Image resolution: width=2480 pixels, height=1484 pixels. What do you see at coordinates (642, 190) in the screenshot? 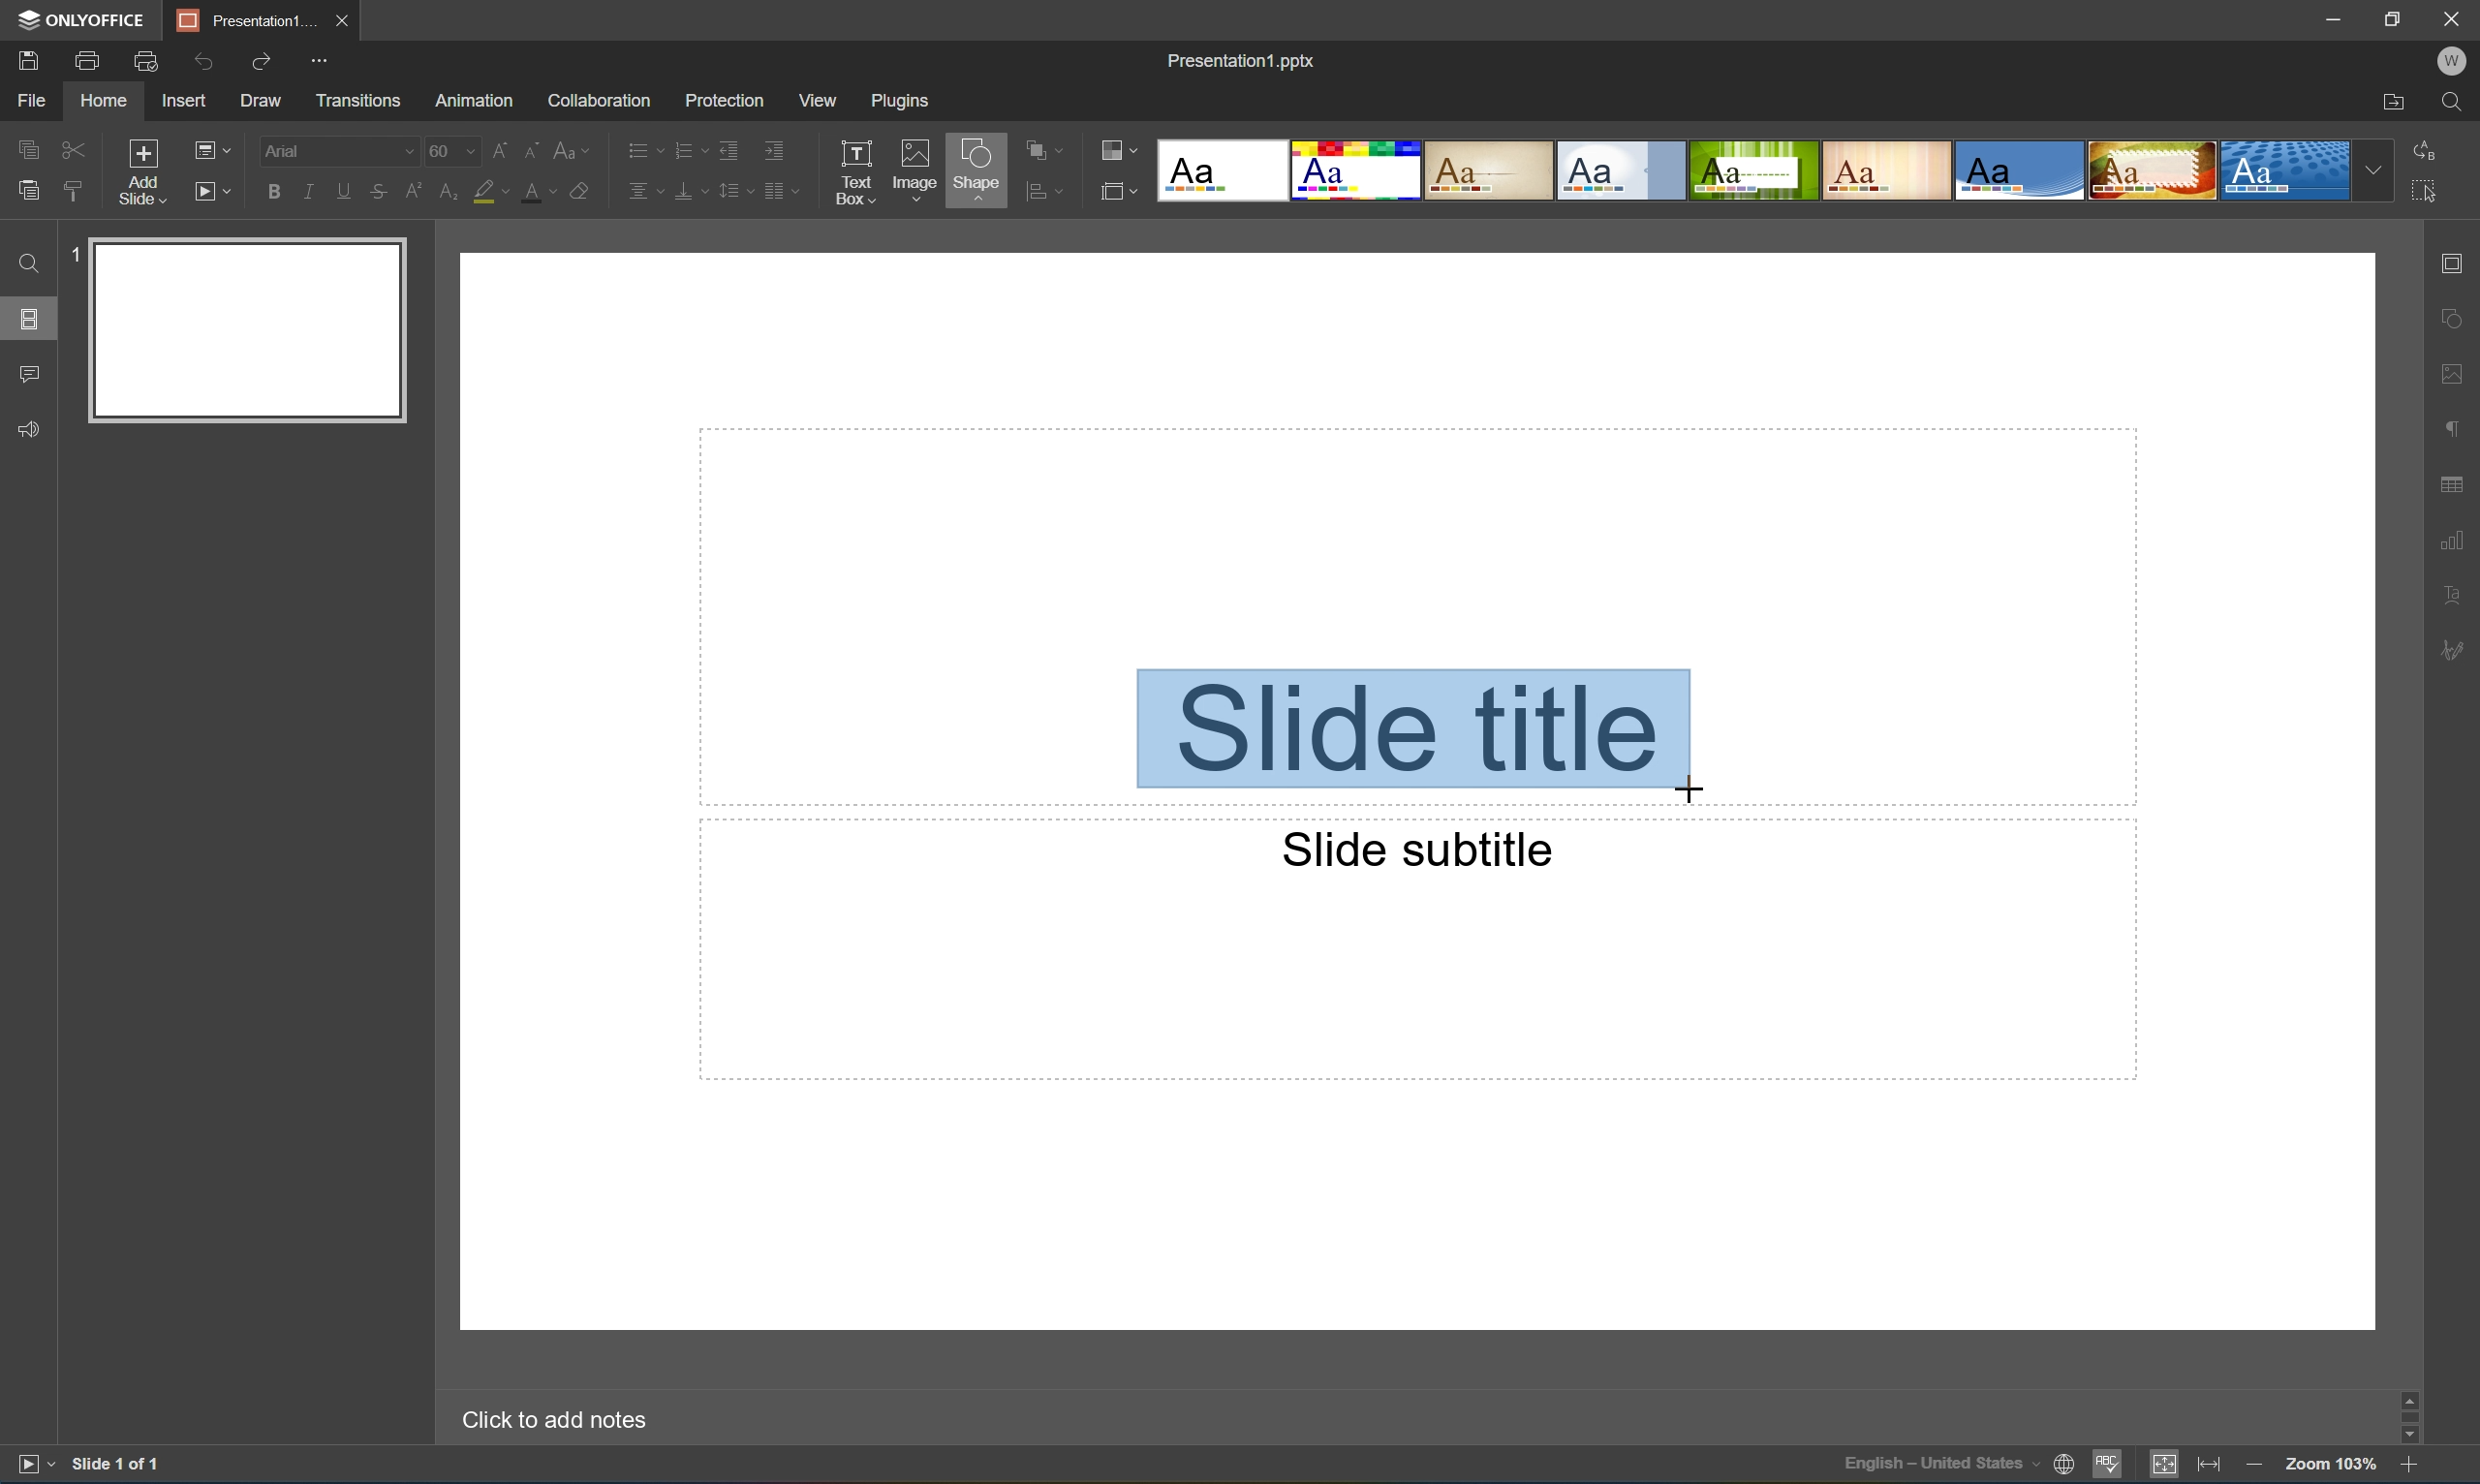
I see `Horizontally align` at bounding box center [642, 190].